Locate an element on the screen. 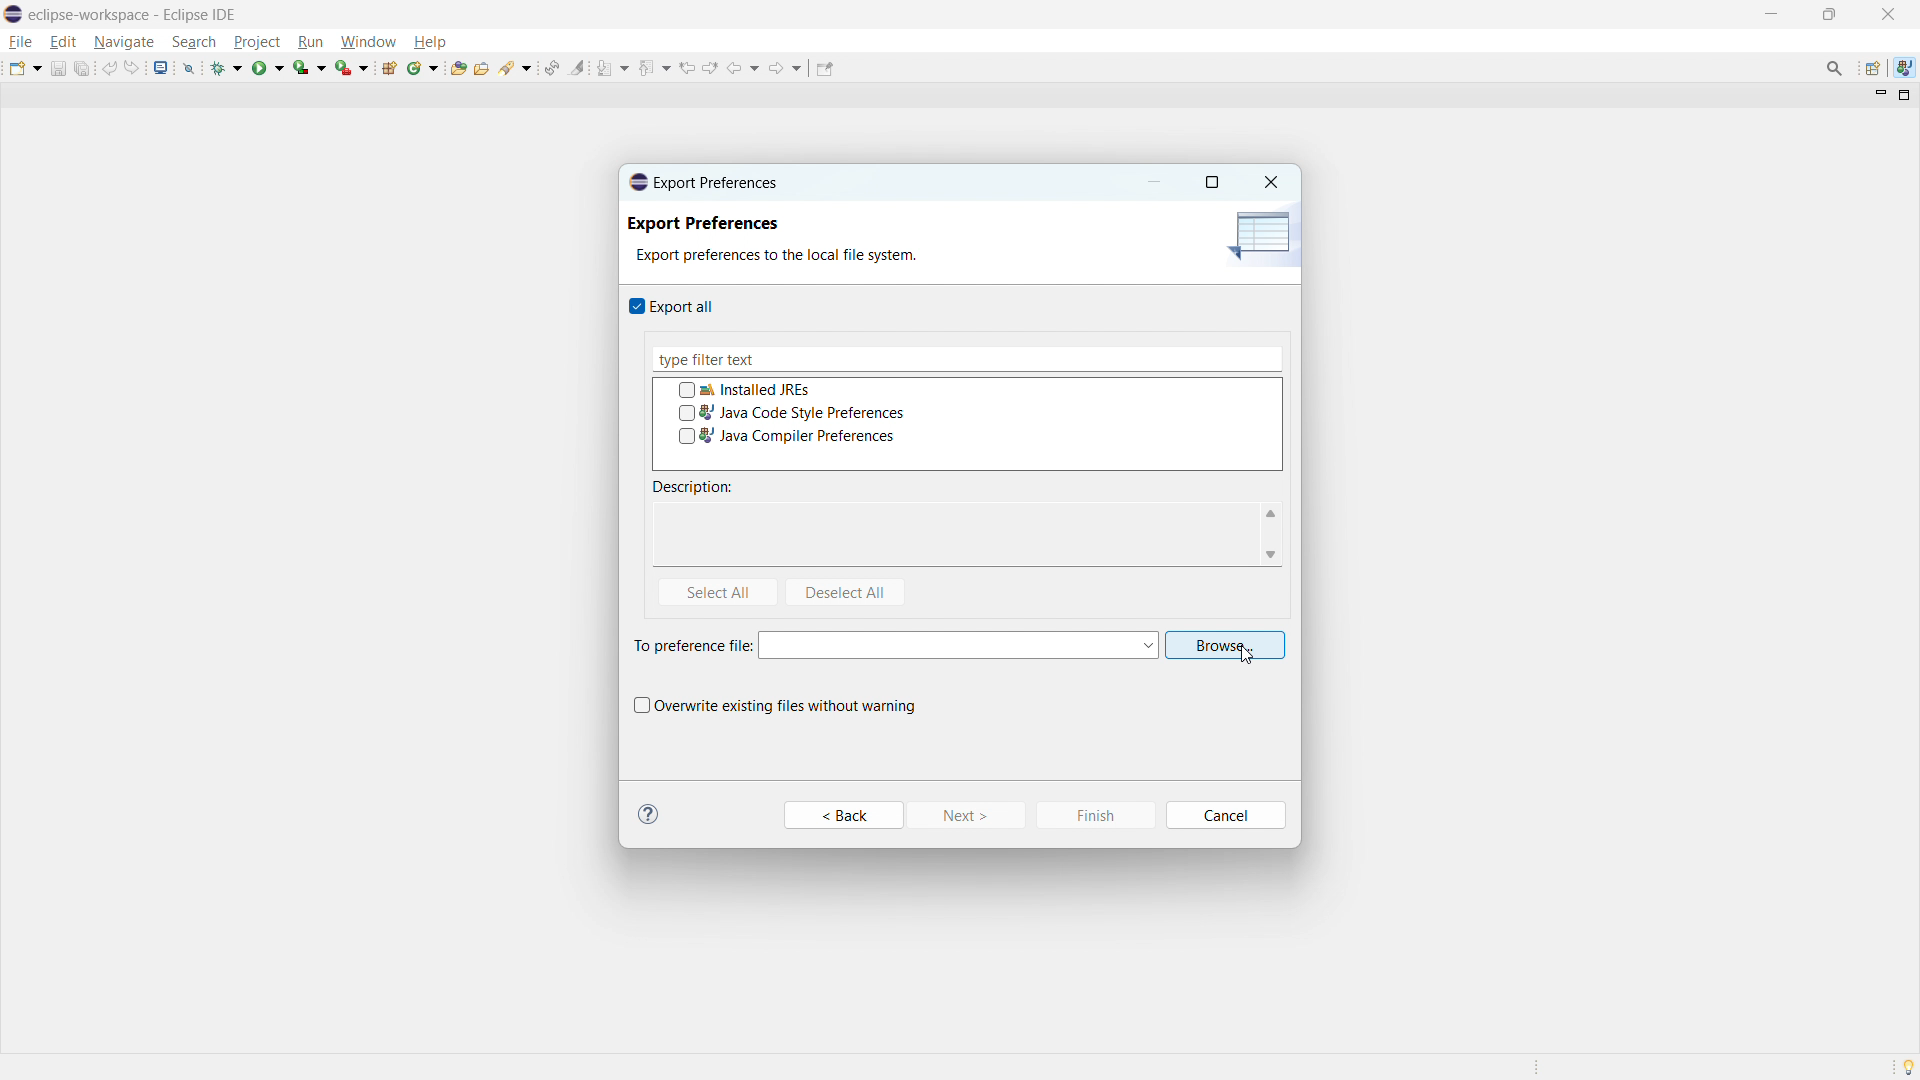 The width and height of the screenshot is (1920, 1080). Cancel is located at coordinates (1228, 815).